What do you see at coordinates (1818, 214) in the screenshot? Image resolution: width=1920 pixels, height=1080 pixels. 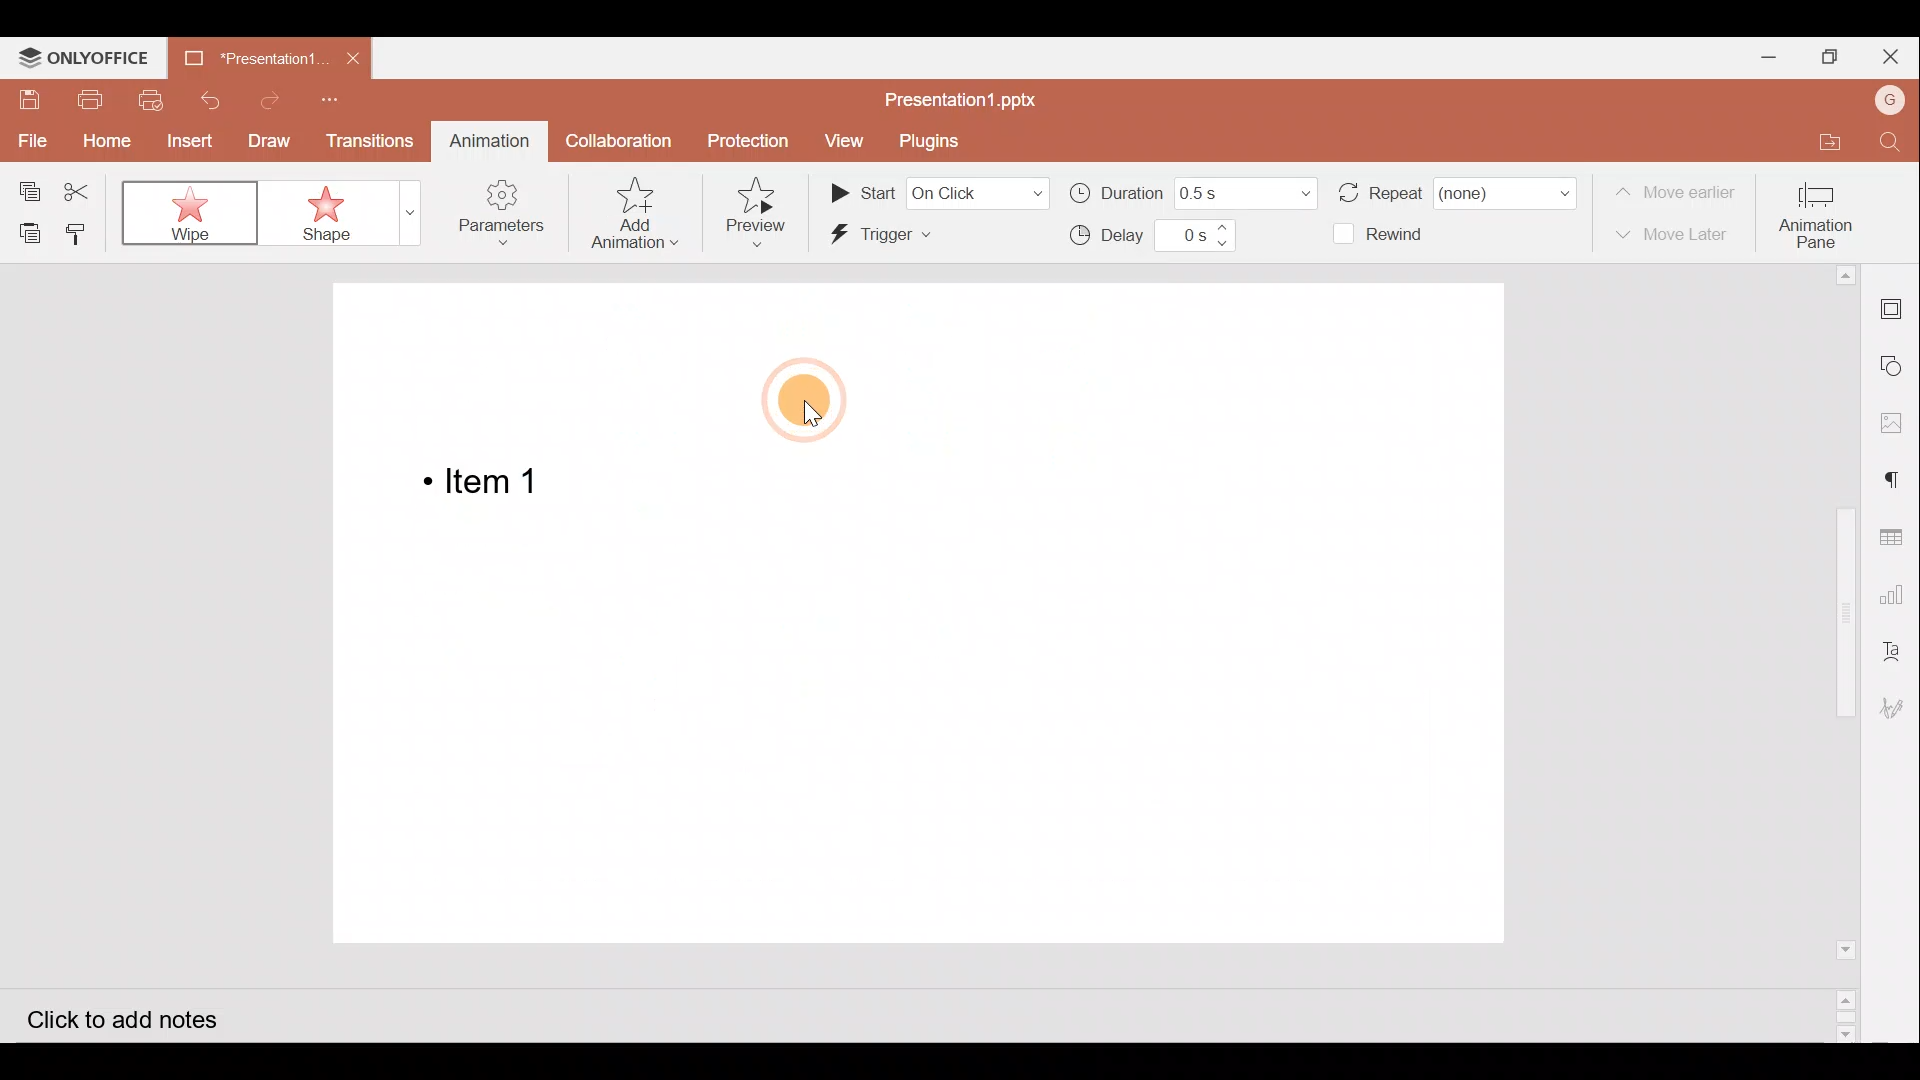 I see `Animation pane` at bounding box center [1818, 214].